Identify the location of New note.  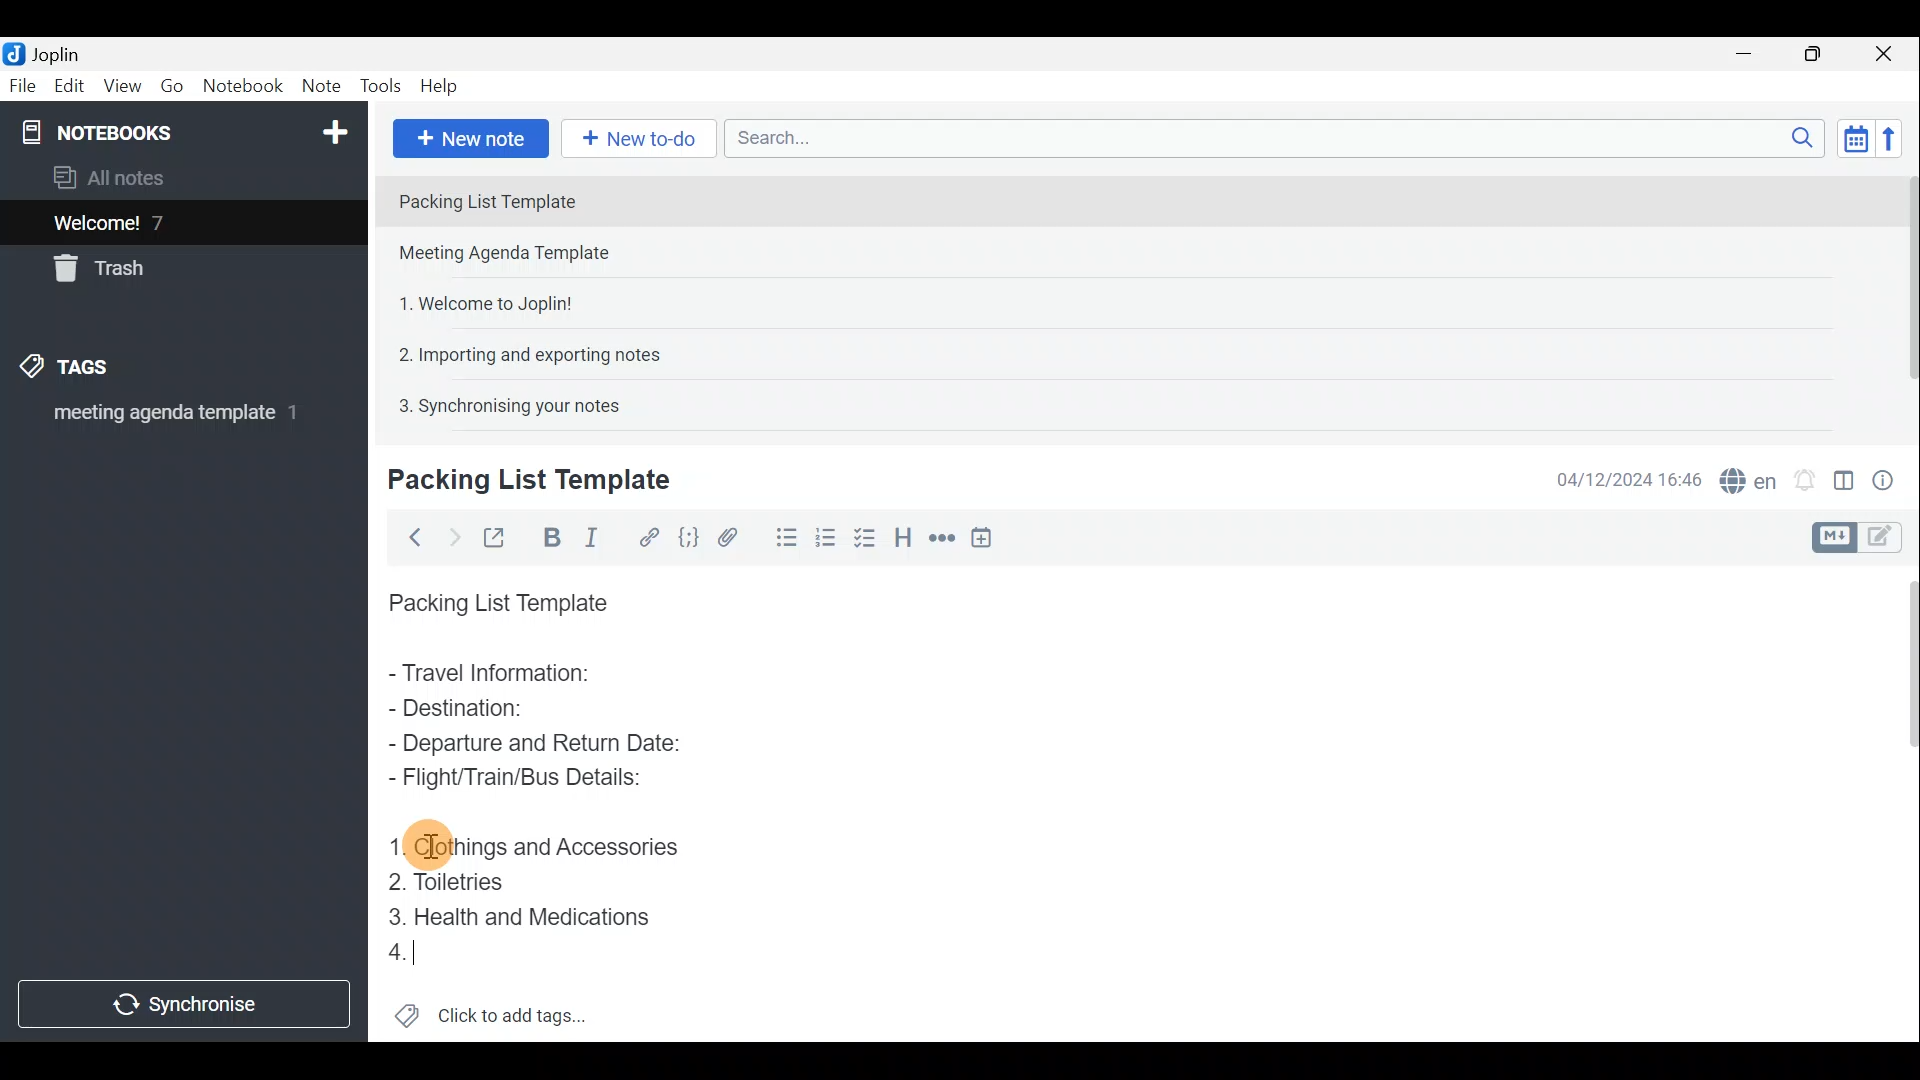
(469, 136).